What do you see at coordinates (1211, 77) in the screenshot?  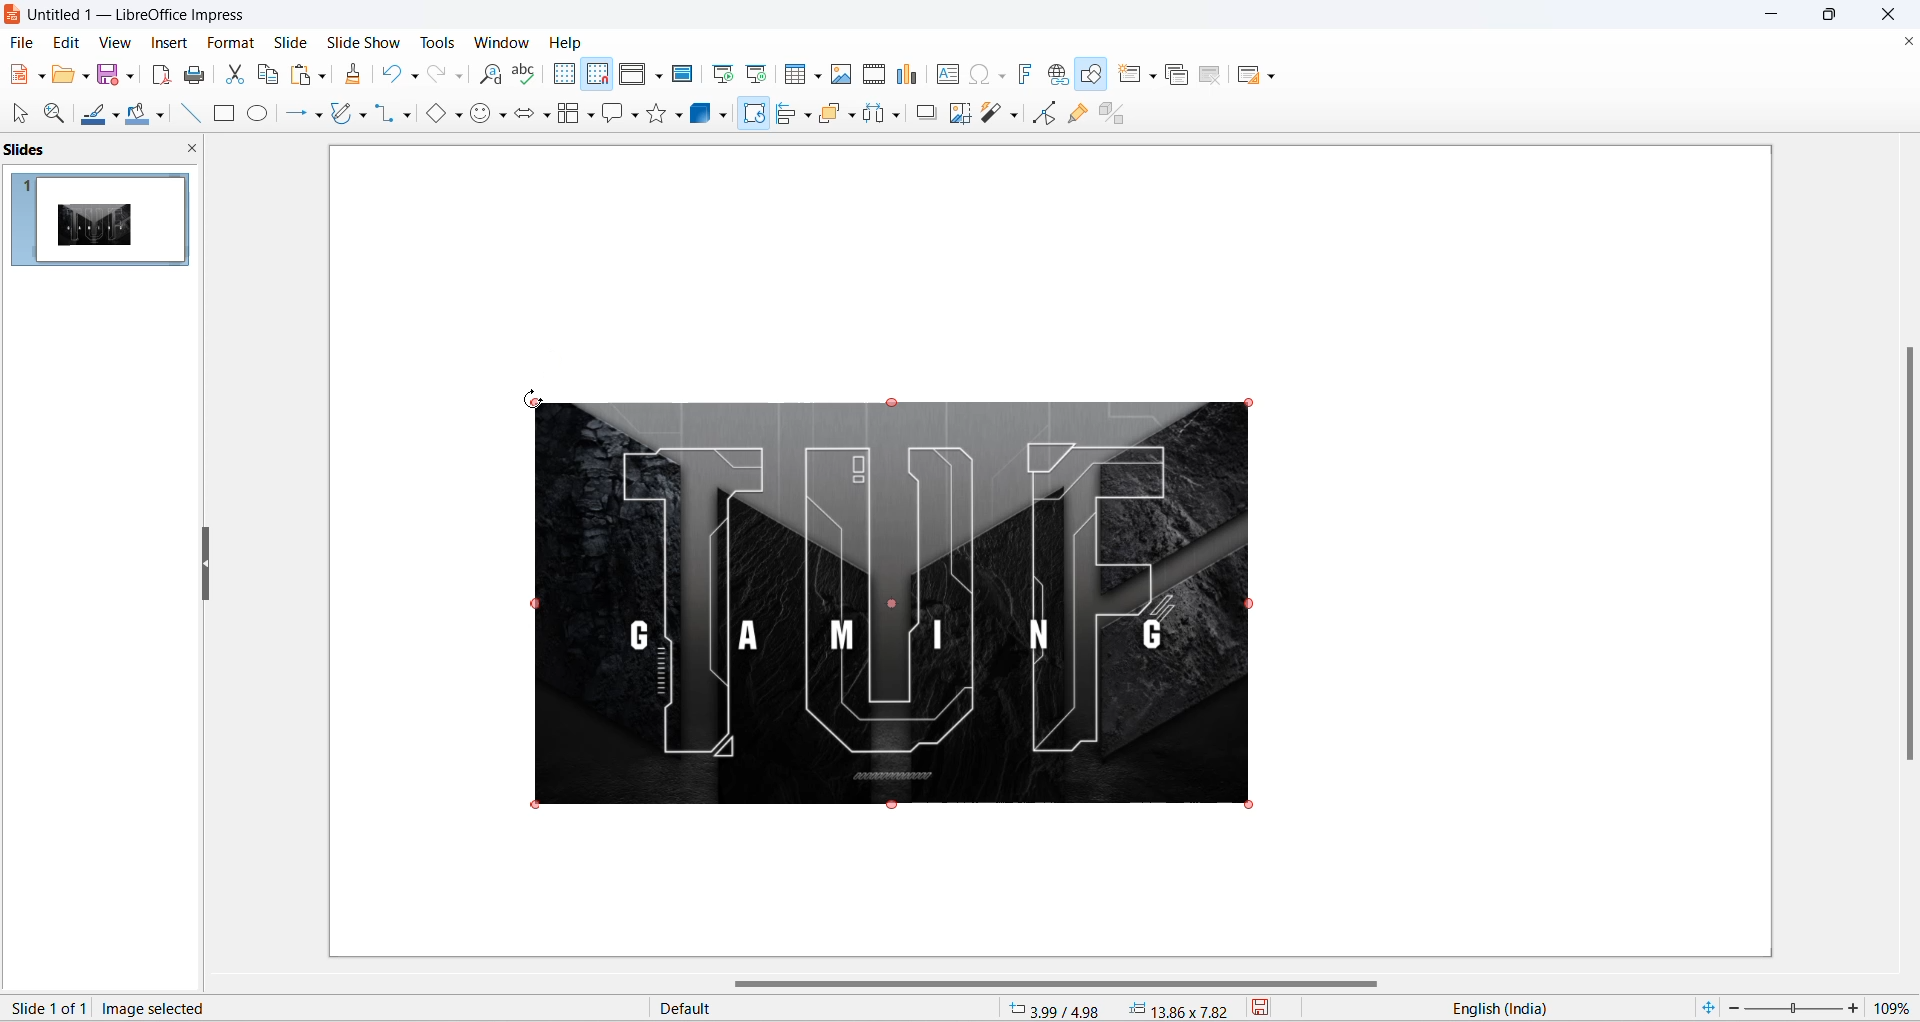 I see `delete slide` at bounding box center [1211, 77].